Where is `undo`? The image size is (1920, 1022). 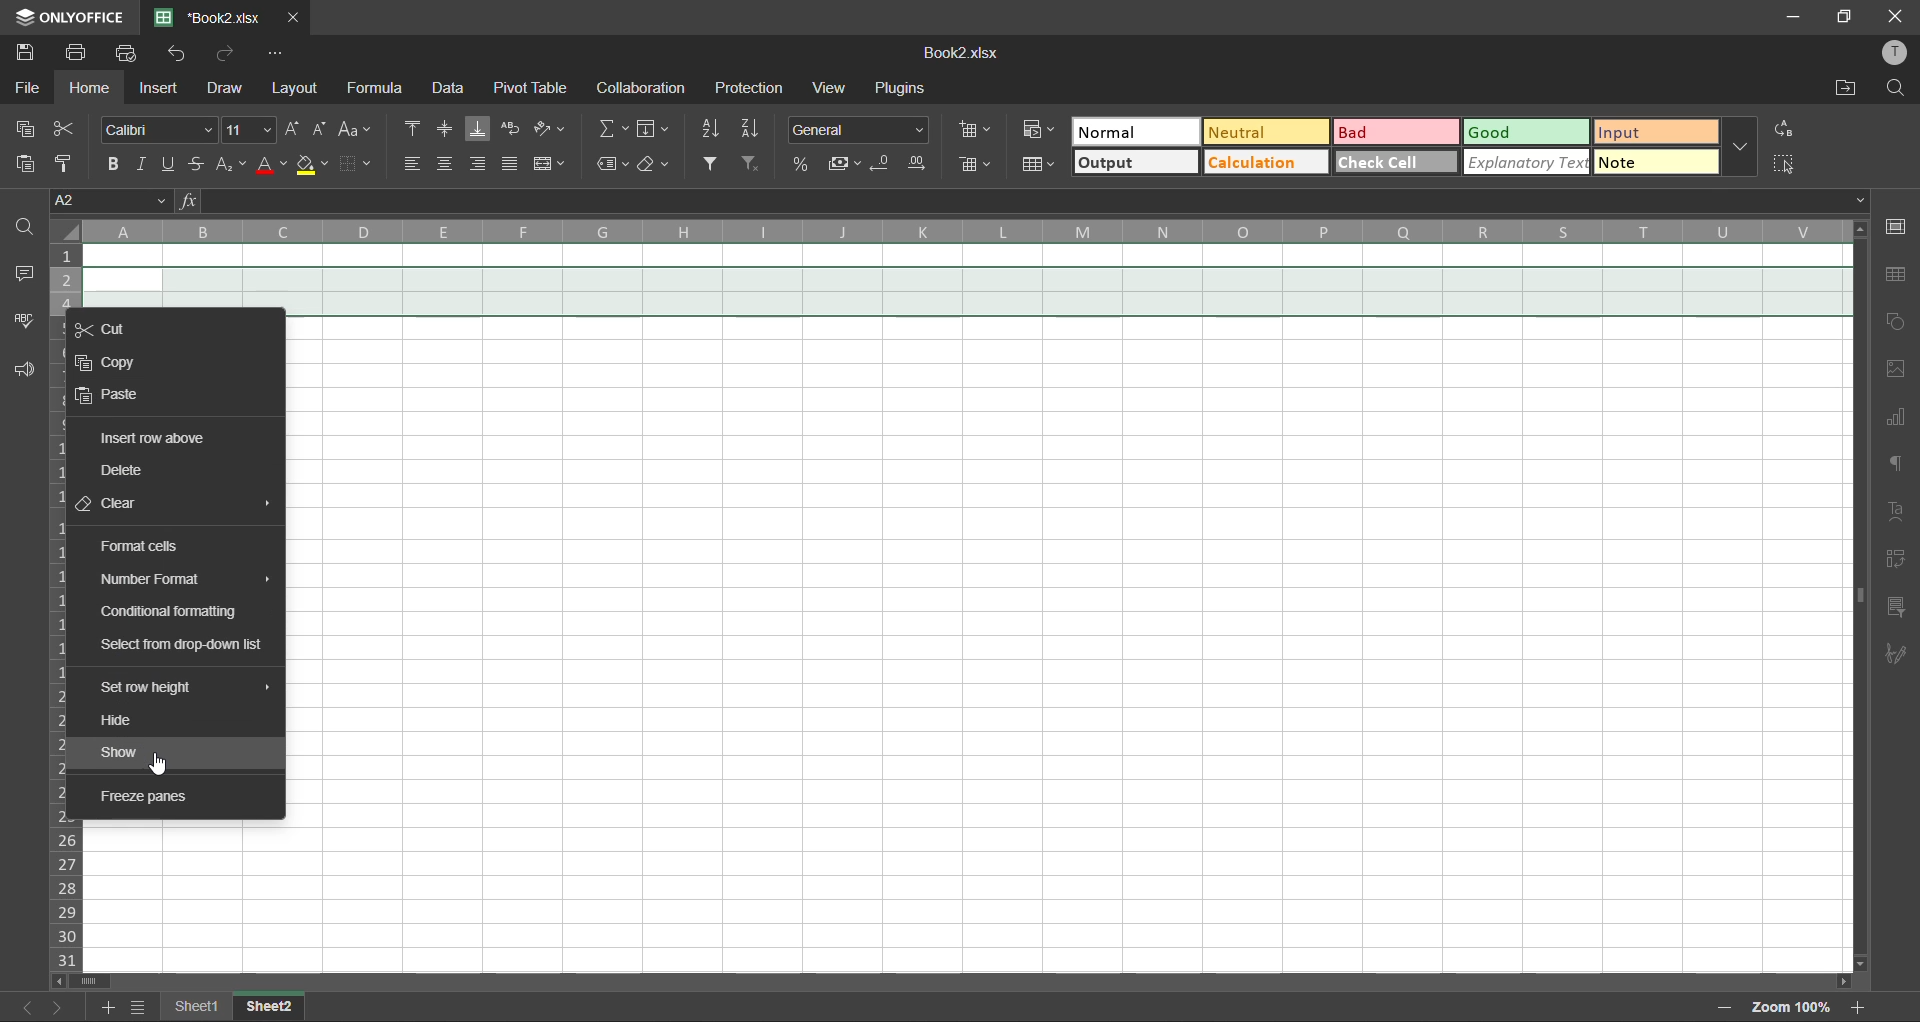
undo is located at coordinates (176, 54).